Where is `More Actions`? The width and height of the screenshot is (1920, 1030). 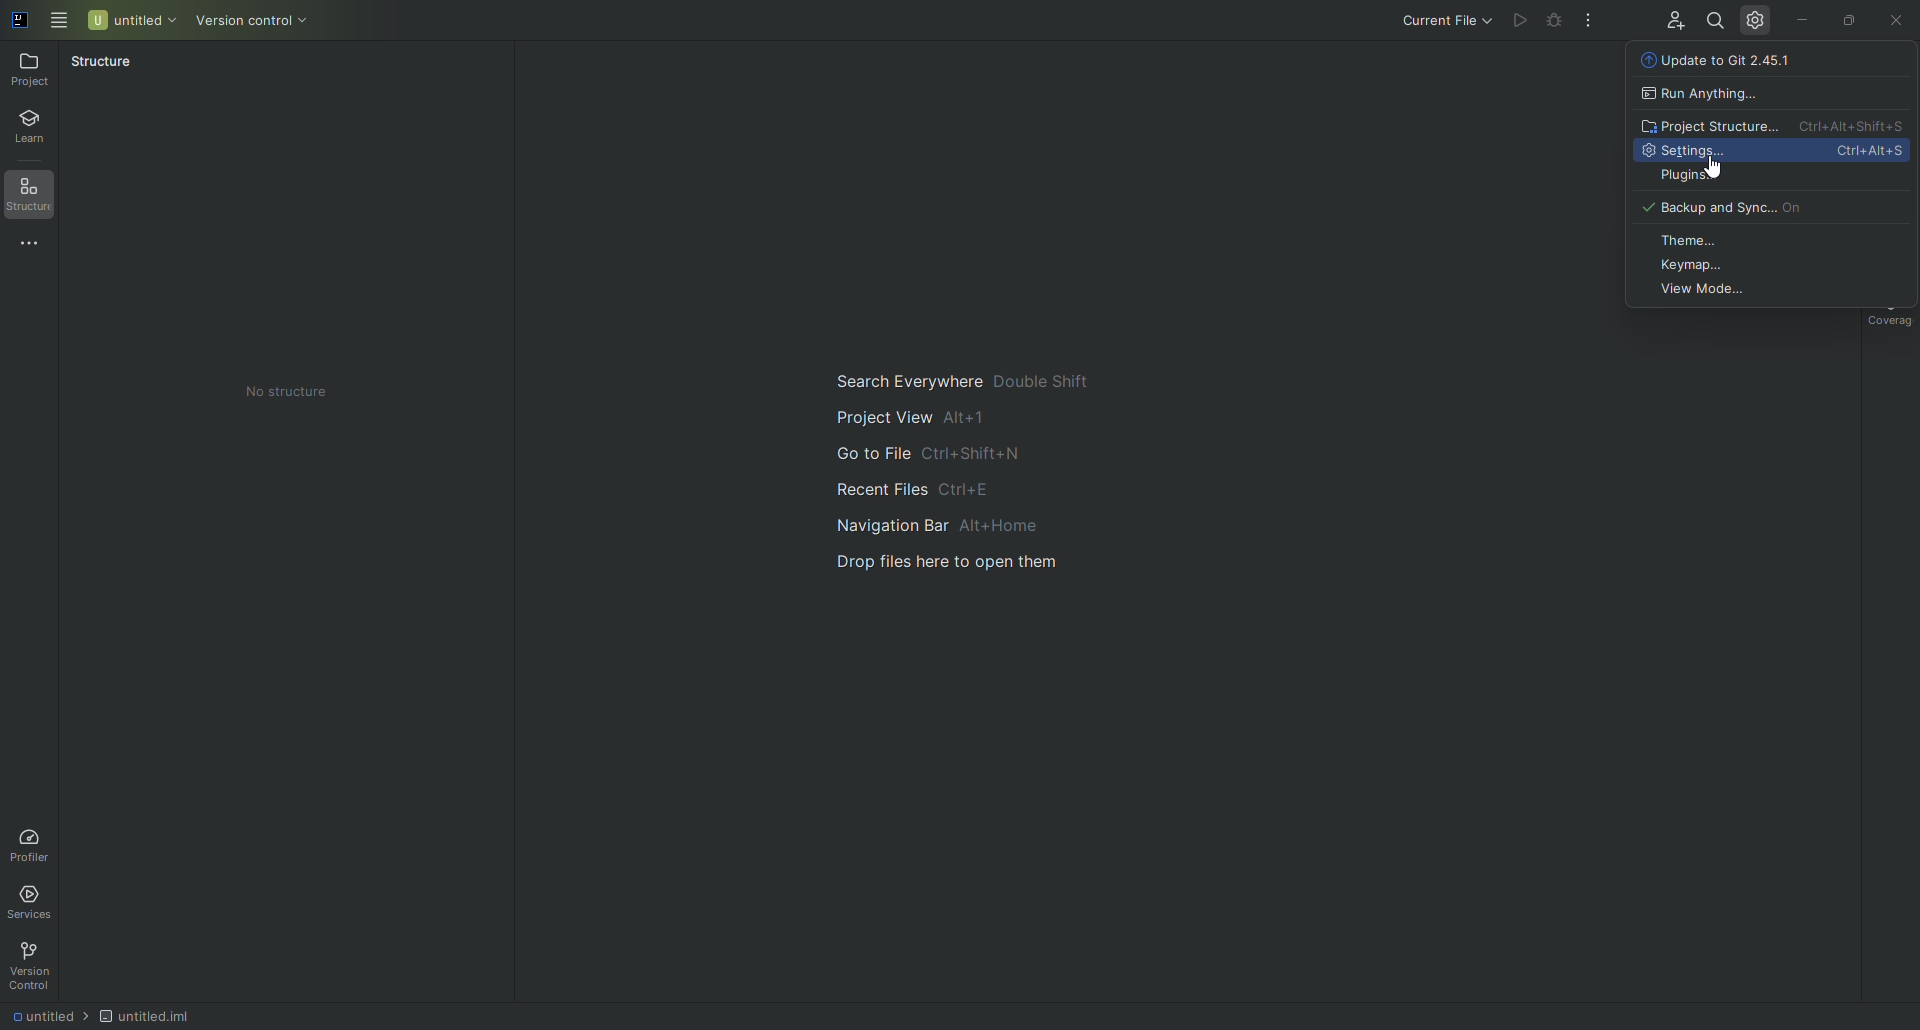
More Actions is located at coordinates (1589, 22).